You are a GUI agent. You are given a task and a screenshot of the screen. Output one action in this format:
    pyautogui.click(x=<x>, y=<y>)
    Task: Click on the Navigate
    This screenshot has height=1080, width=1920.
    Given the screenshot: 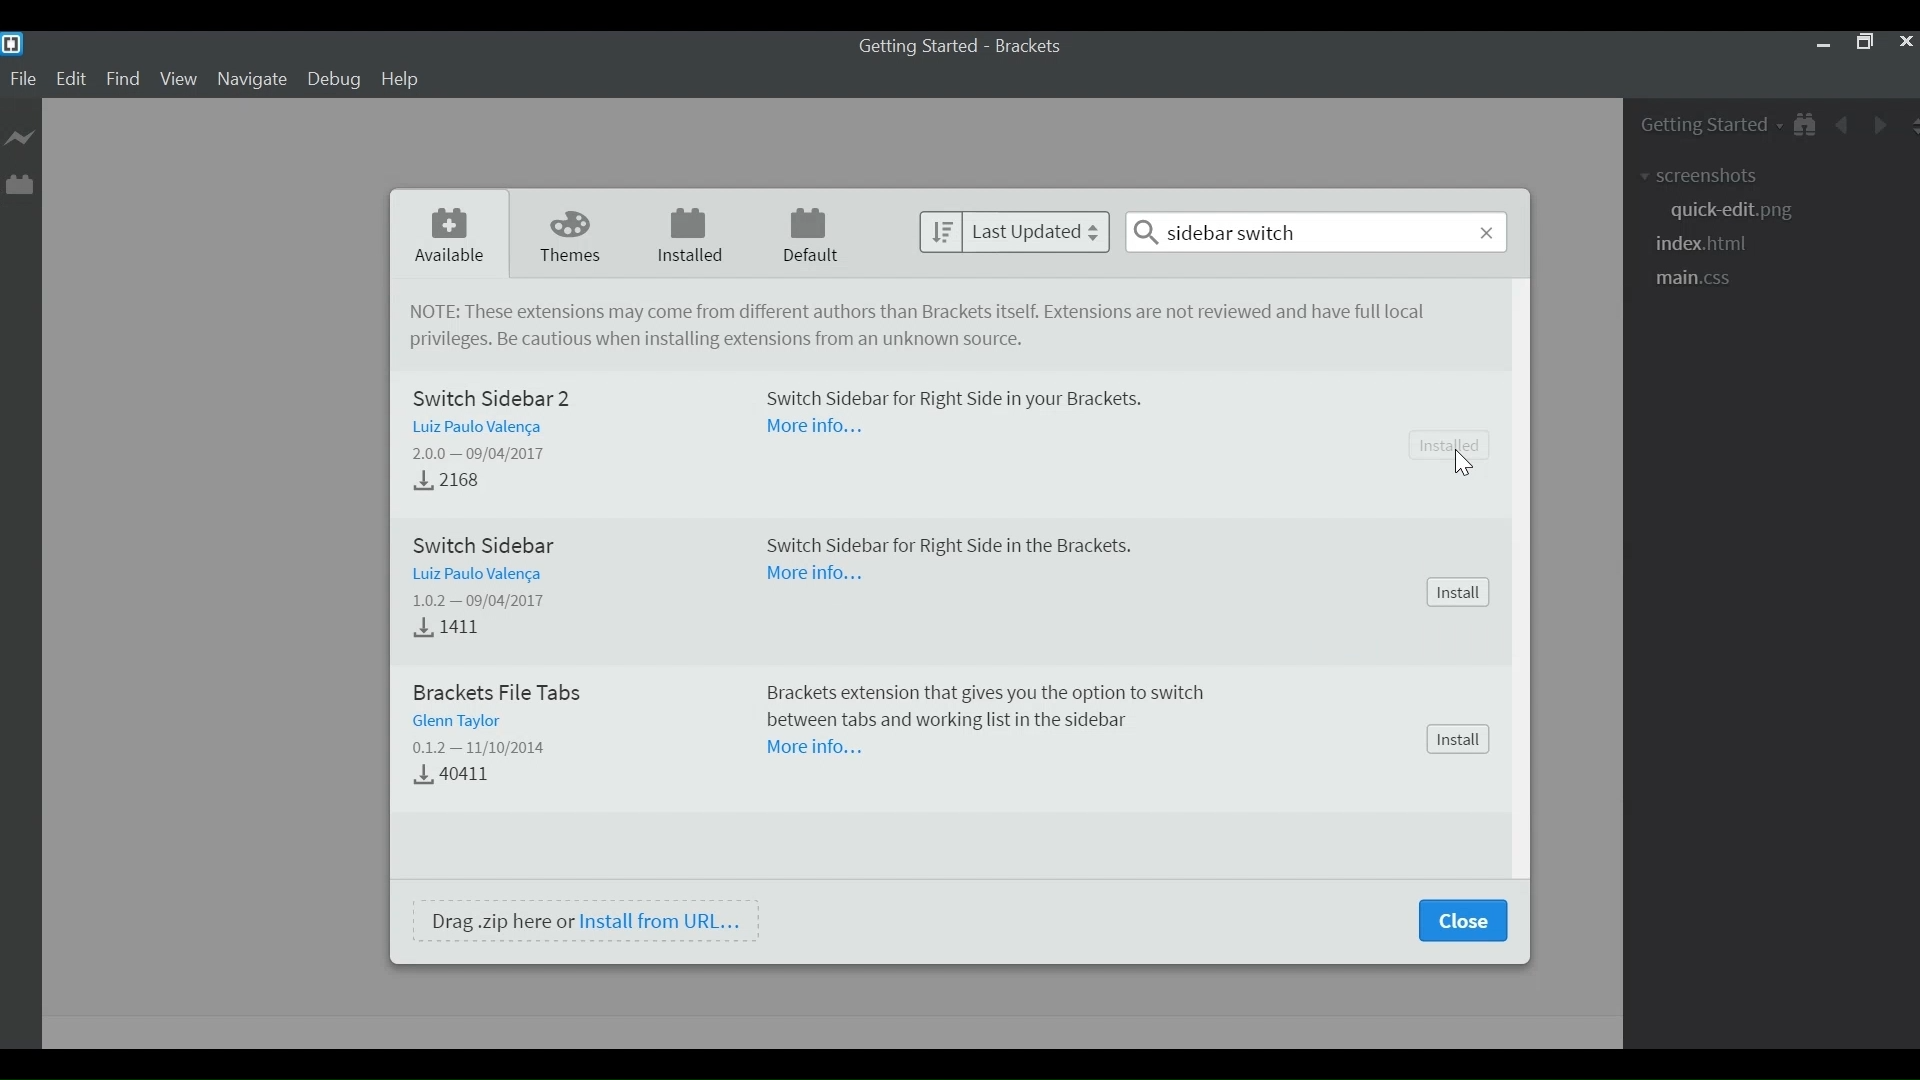 What is the action you would take?
    pyautogui.click(x=251, y=80)
    